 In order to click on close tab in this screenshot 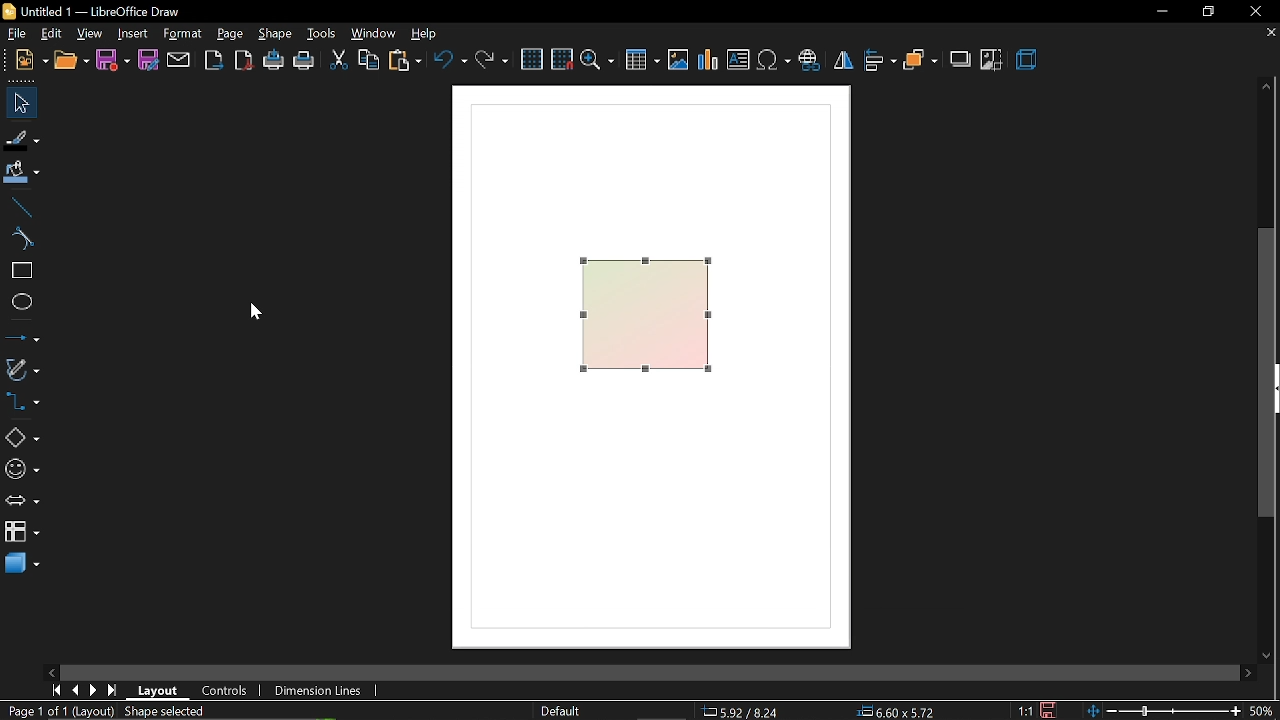, I will do `click(1267, 35)`.